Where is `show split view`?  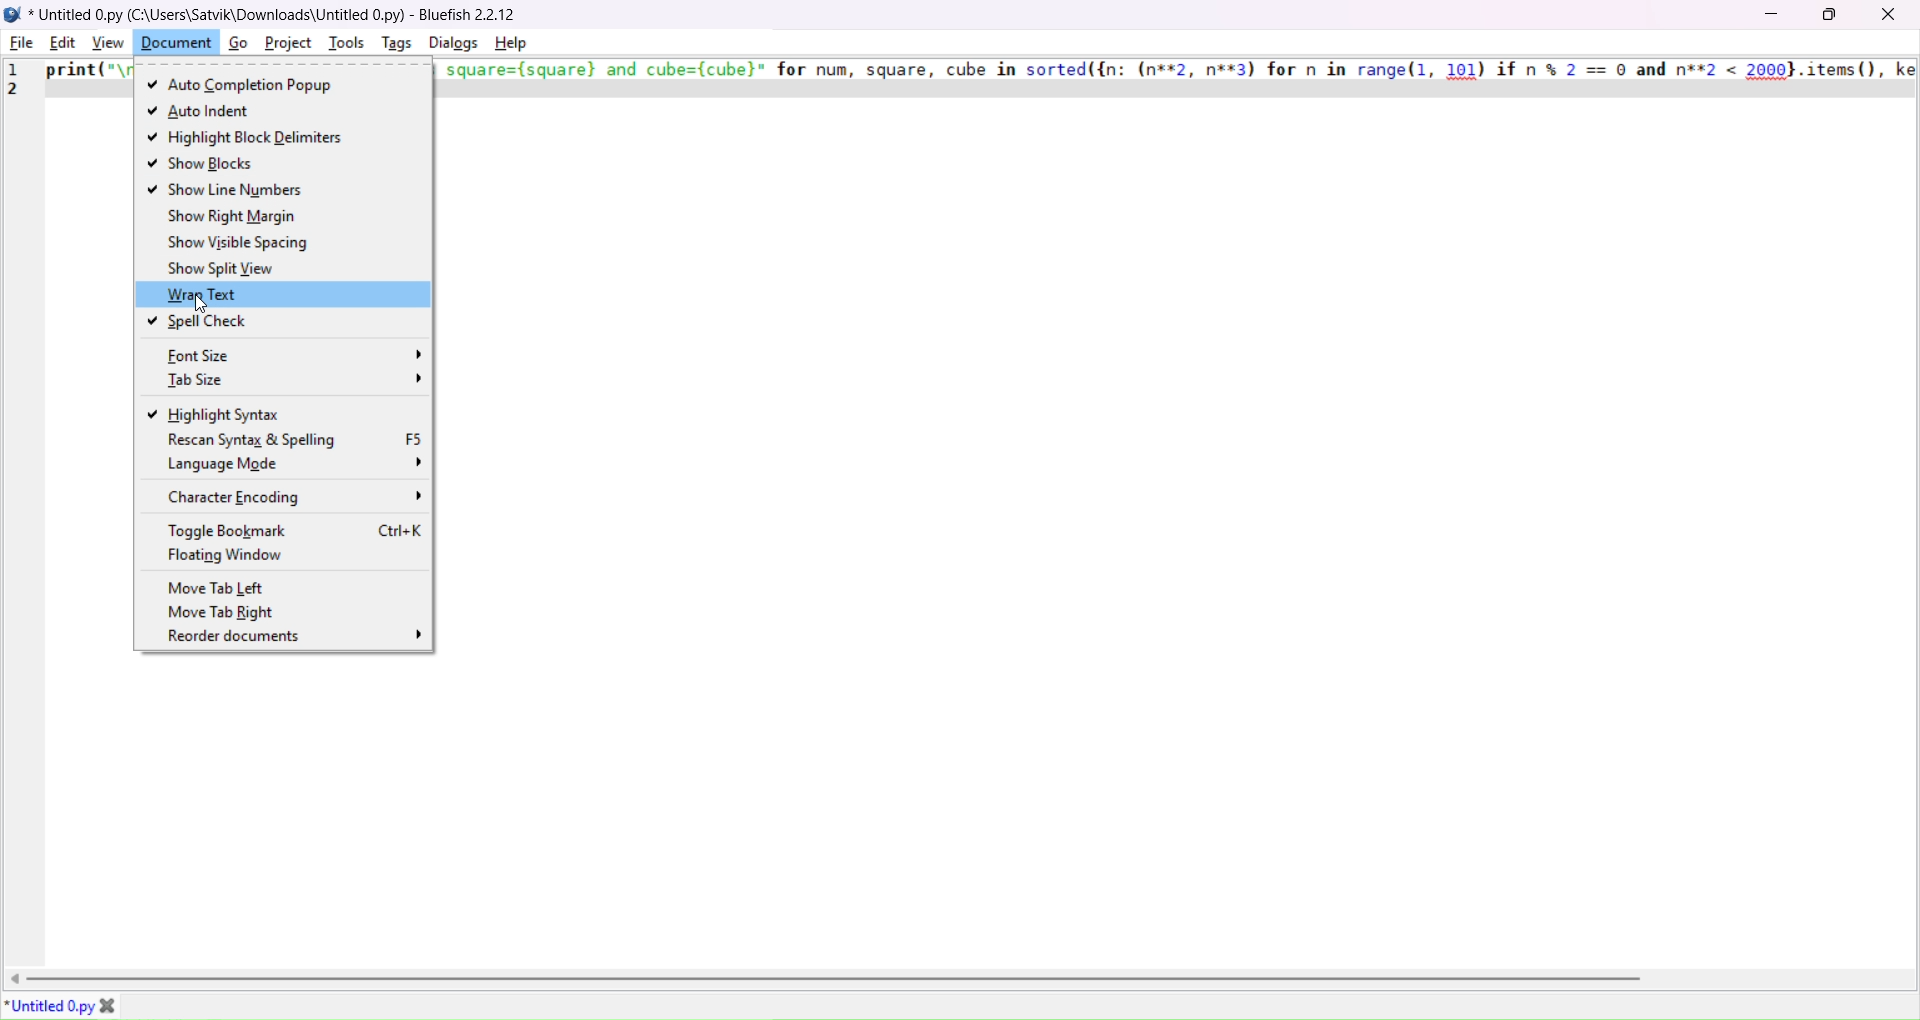
show split view is located at coordinates (219, 268).